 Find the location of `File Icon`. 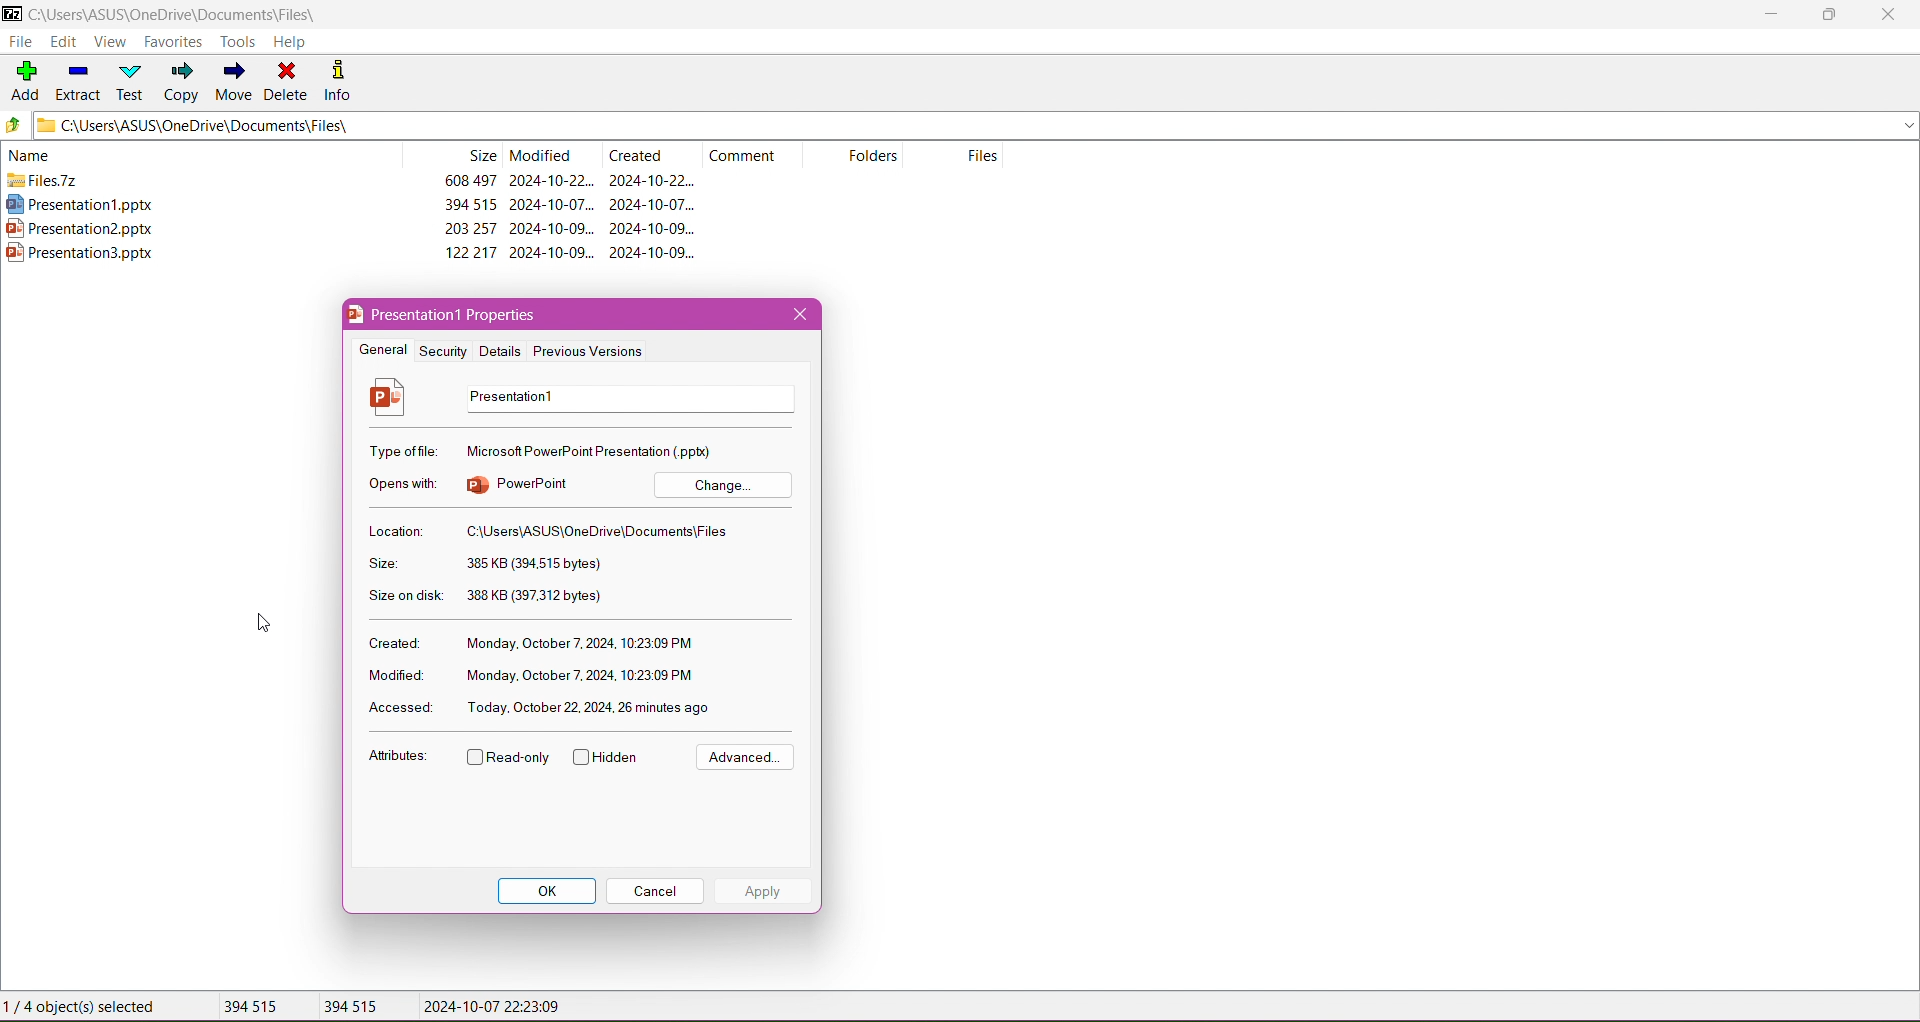

File Icon is located at coordinates (390, 397).